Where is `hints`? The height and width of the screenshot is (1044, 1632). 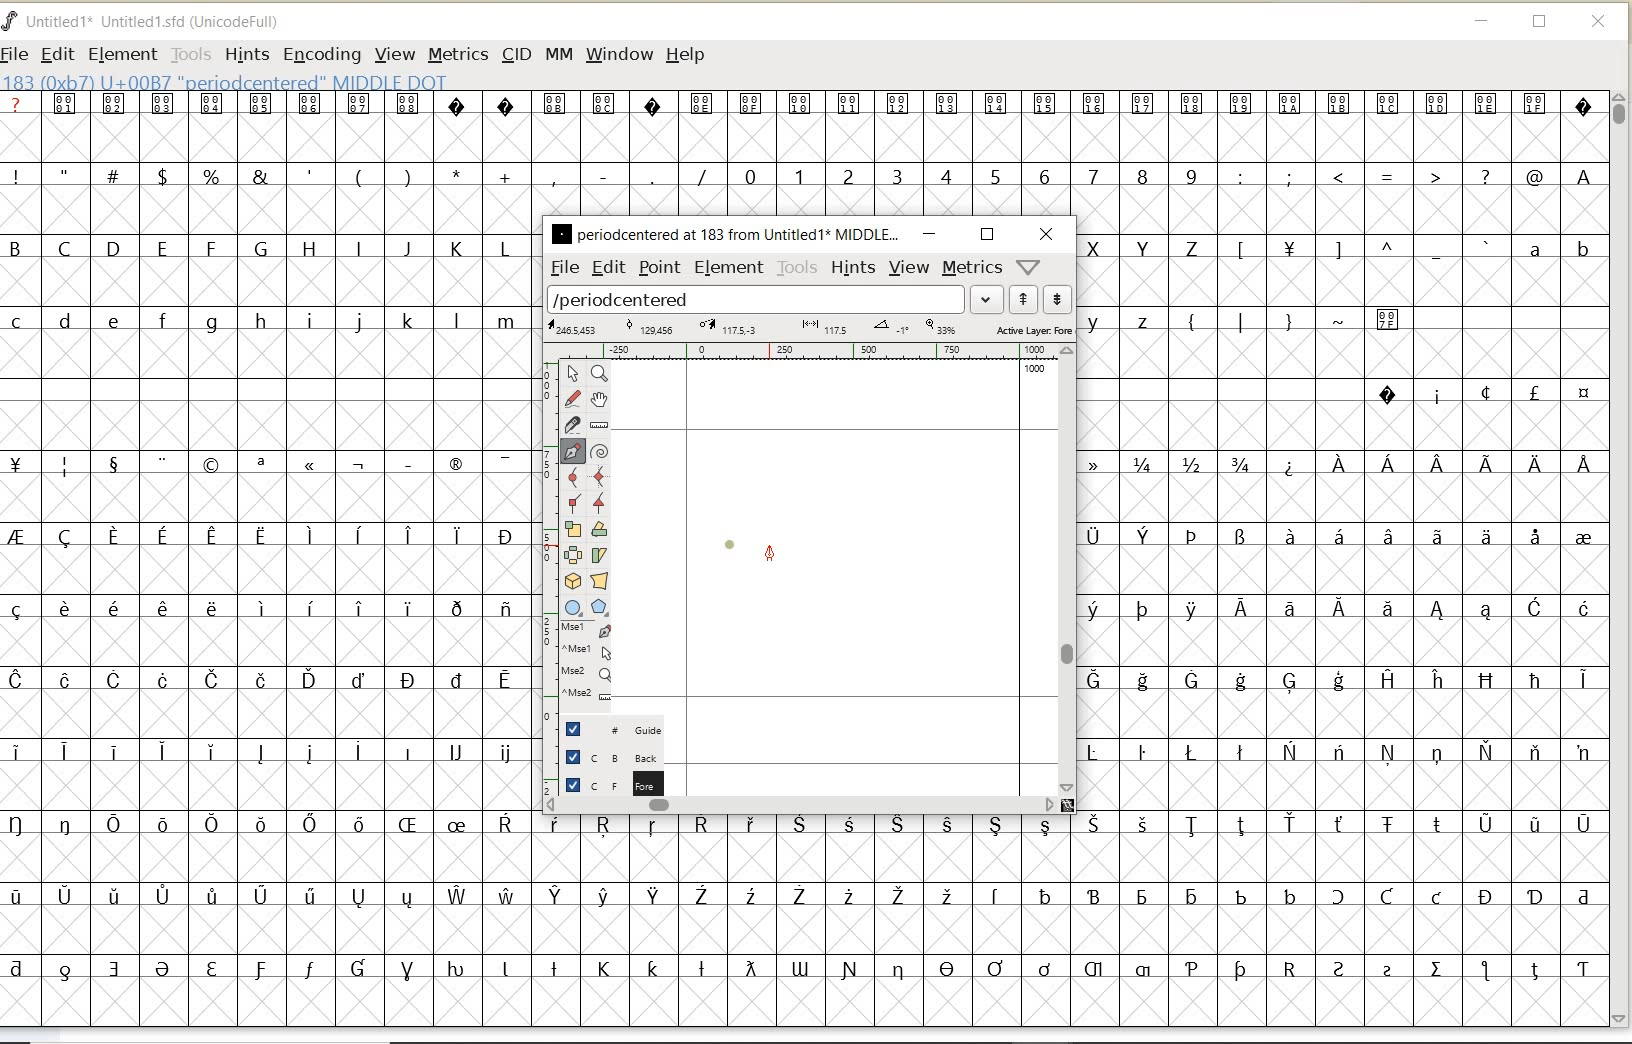
hints is located at coordinates (854, 267).